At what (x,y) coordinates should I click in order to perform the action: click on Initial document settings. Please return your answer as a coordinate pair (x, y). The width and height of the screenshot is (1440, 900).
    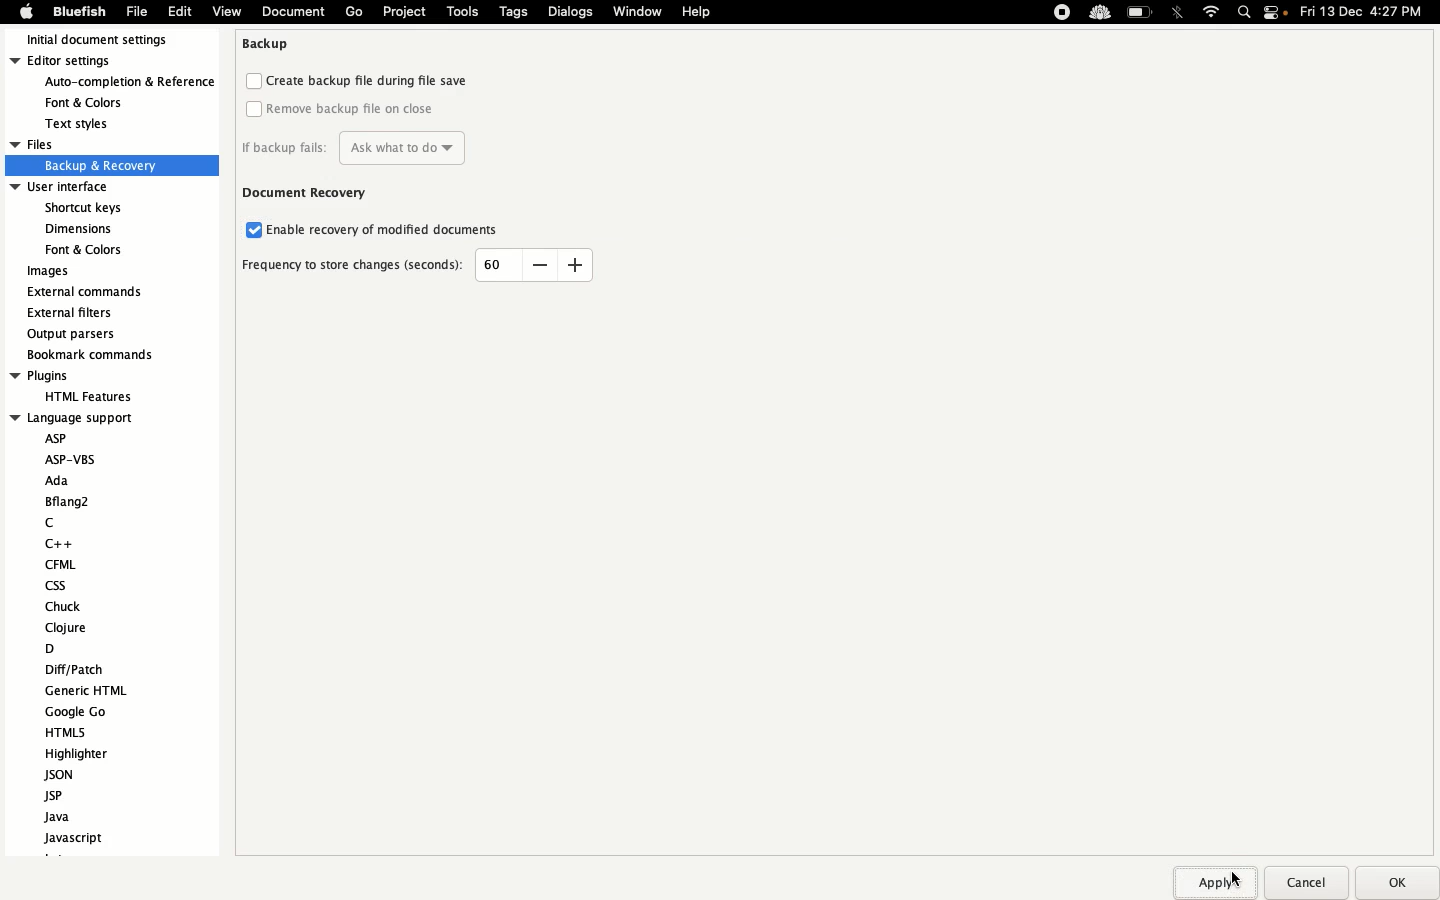
    Looking at the image, I should click on (106, 40).